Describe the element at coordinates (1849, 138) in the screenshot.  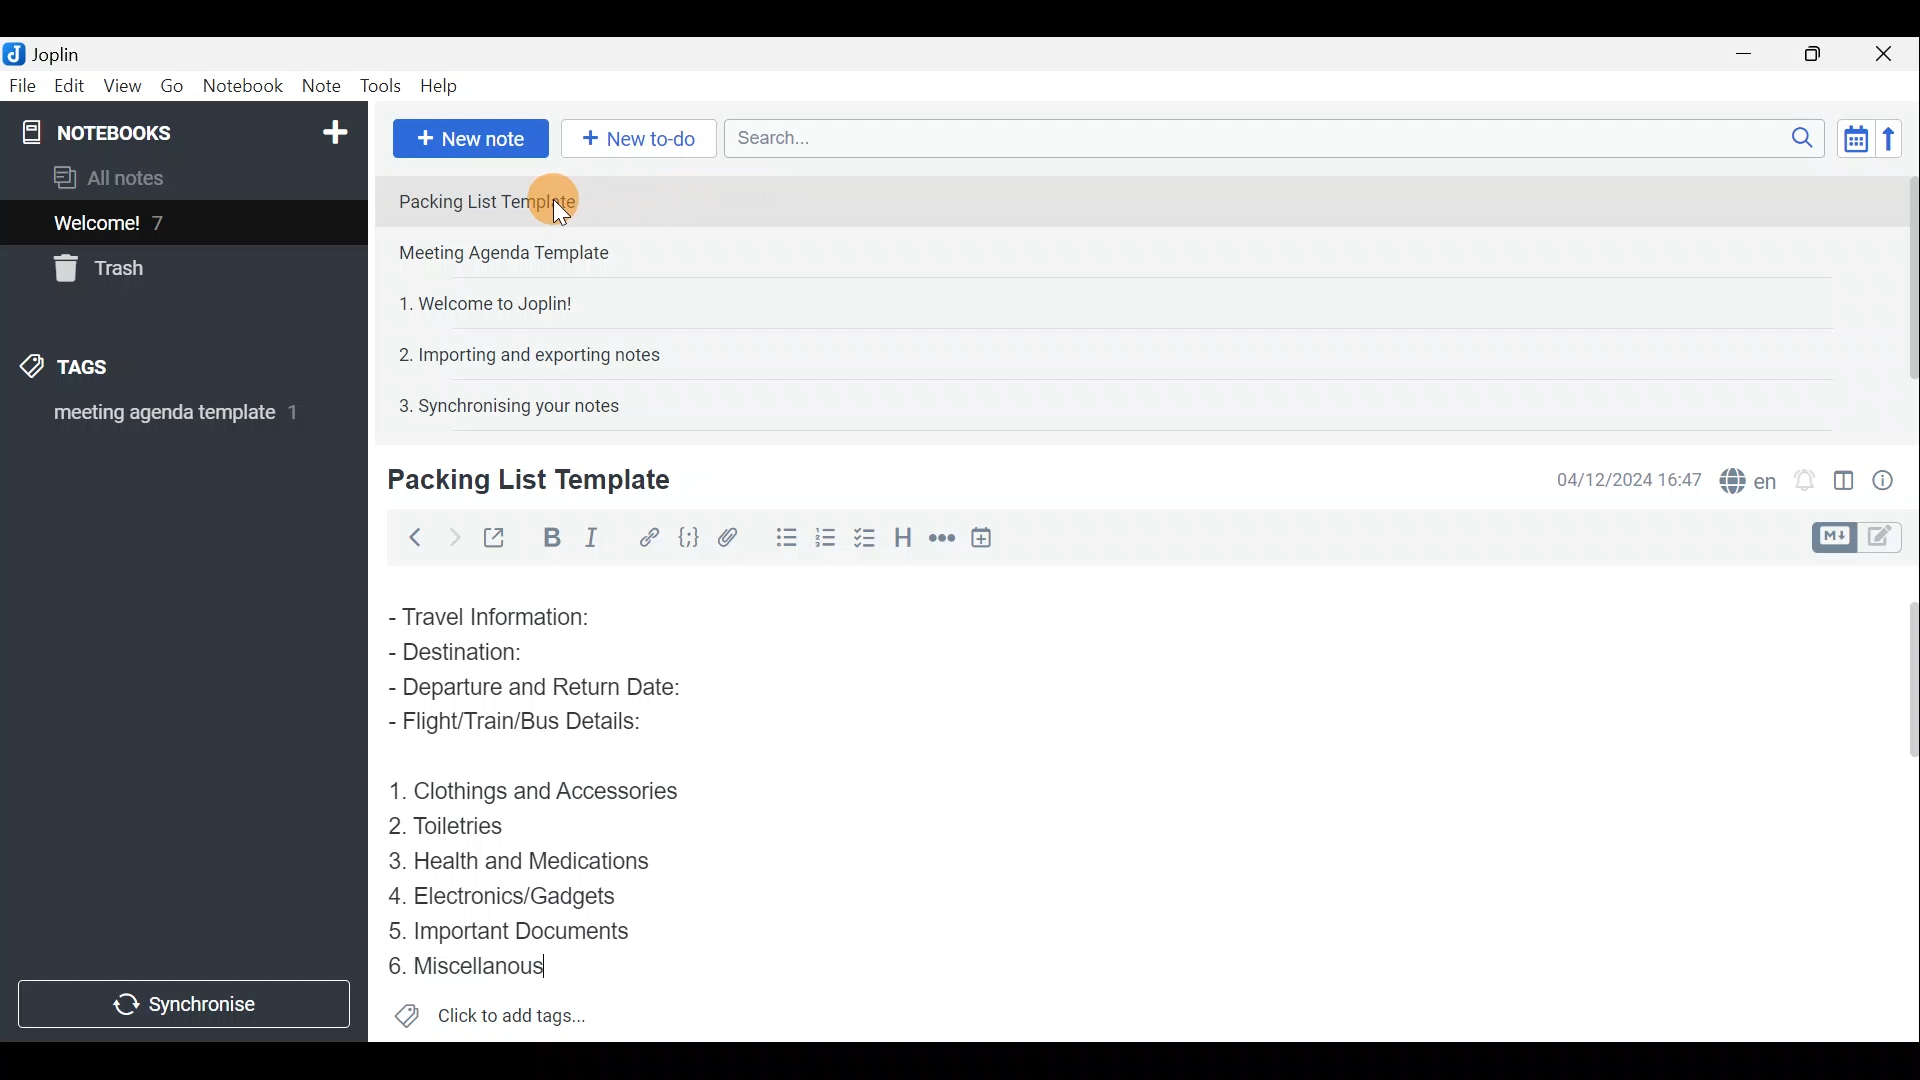
I see `Toggle sort order field` at that location.